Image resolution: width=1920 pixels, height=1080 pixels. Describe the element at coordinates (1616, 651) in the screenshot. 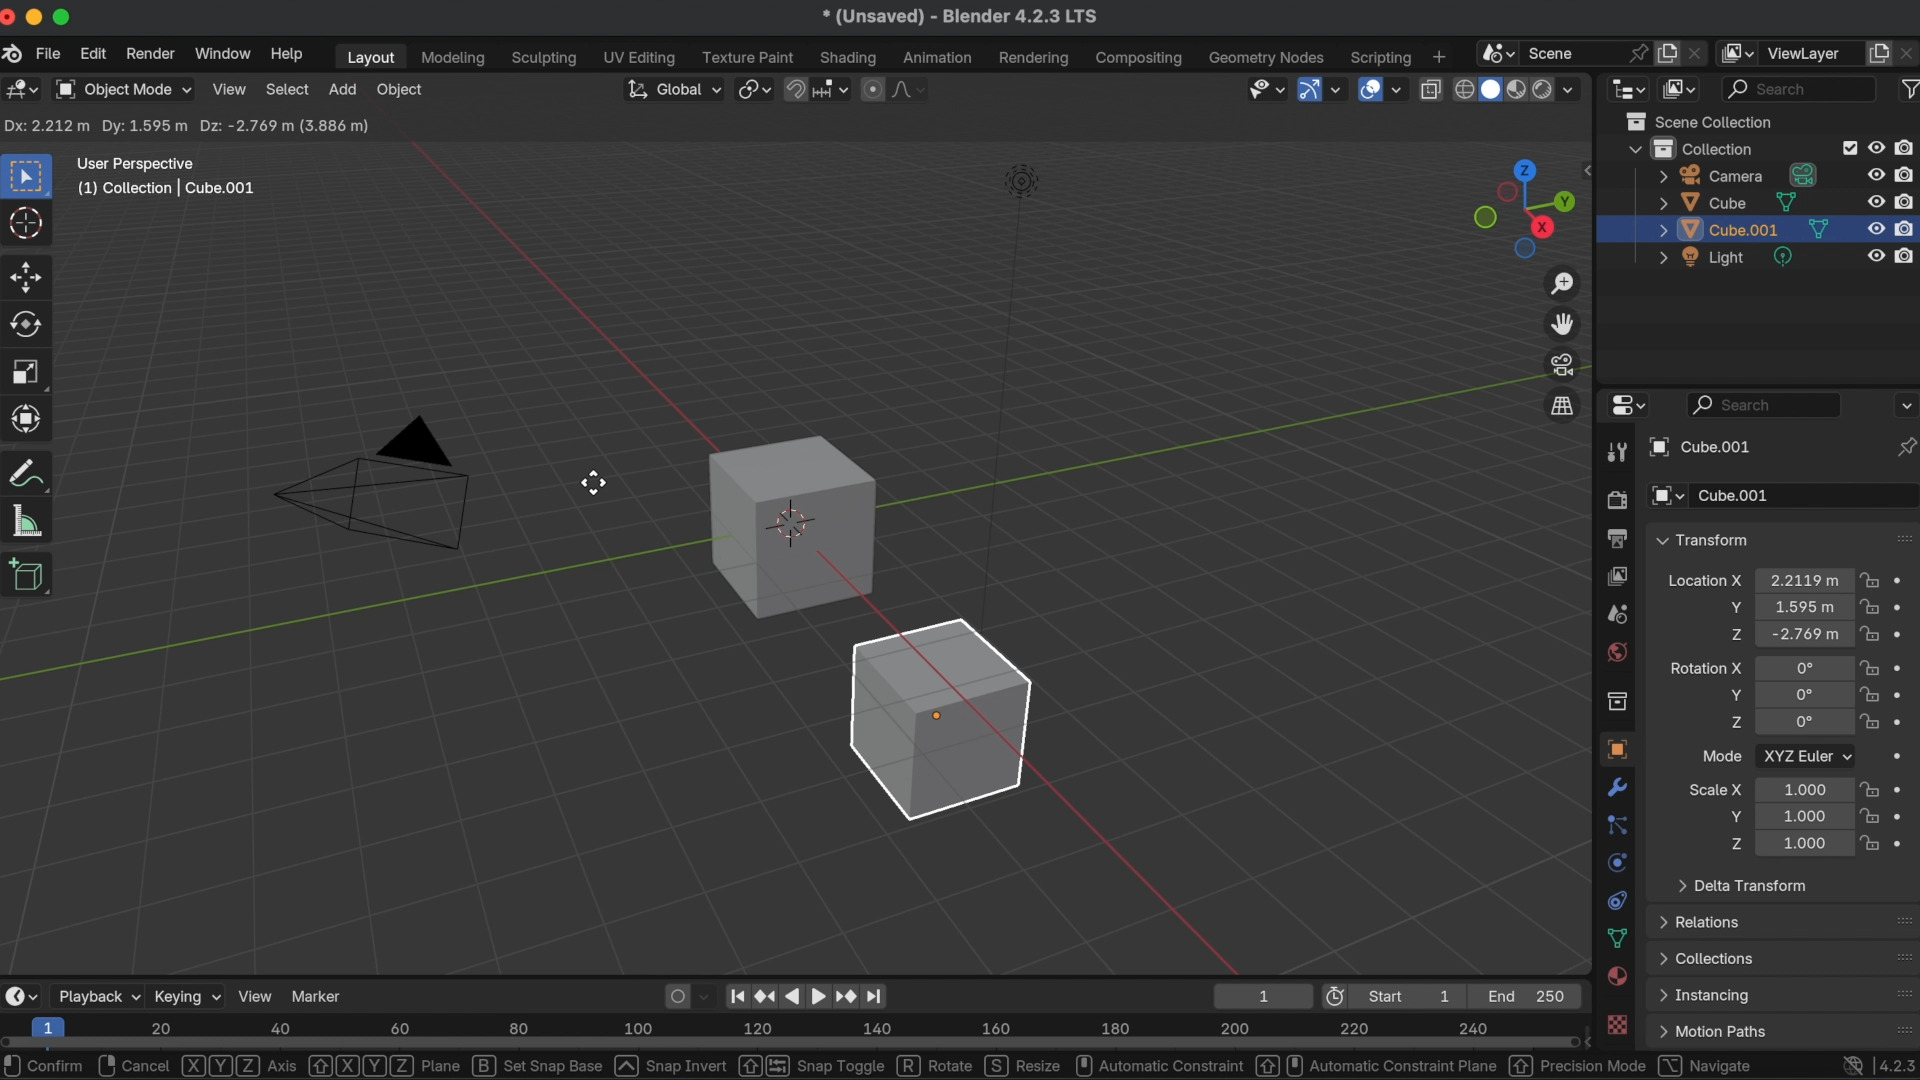

I see `world` at that location.